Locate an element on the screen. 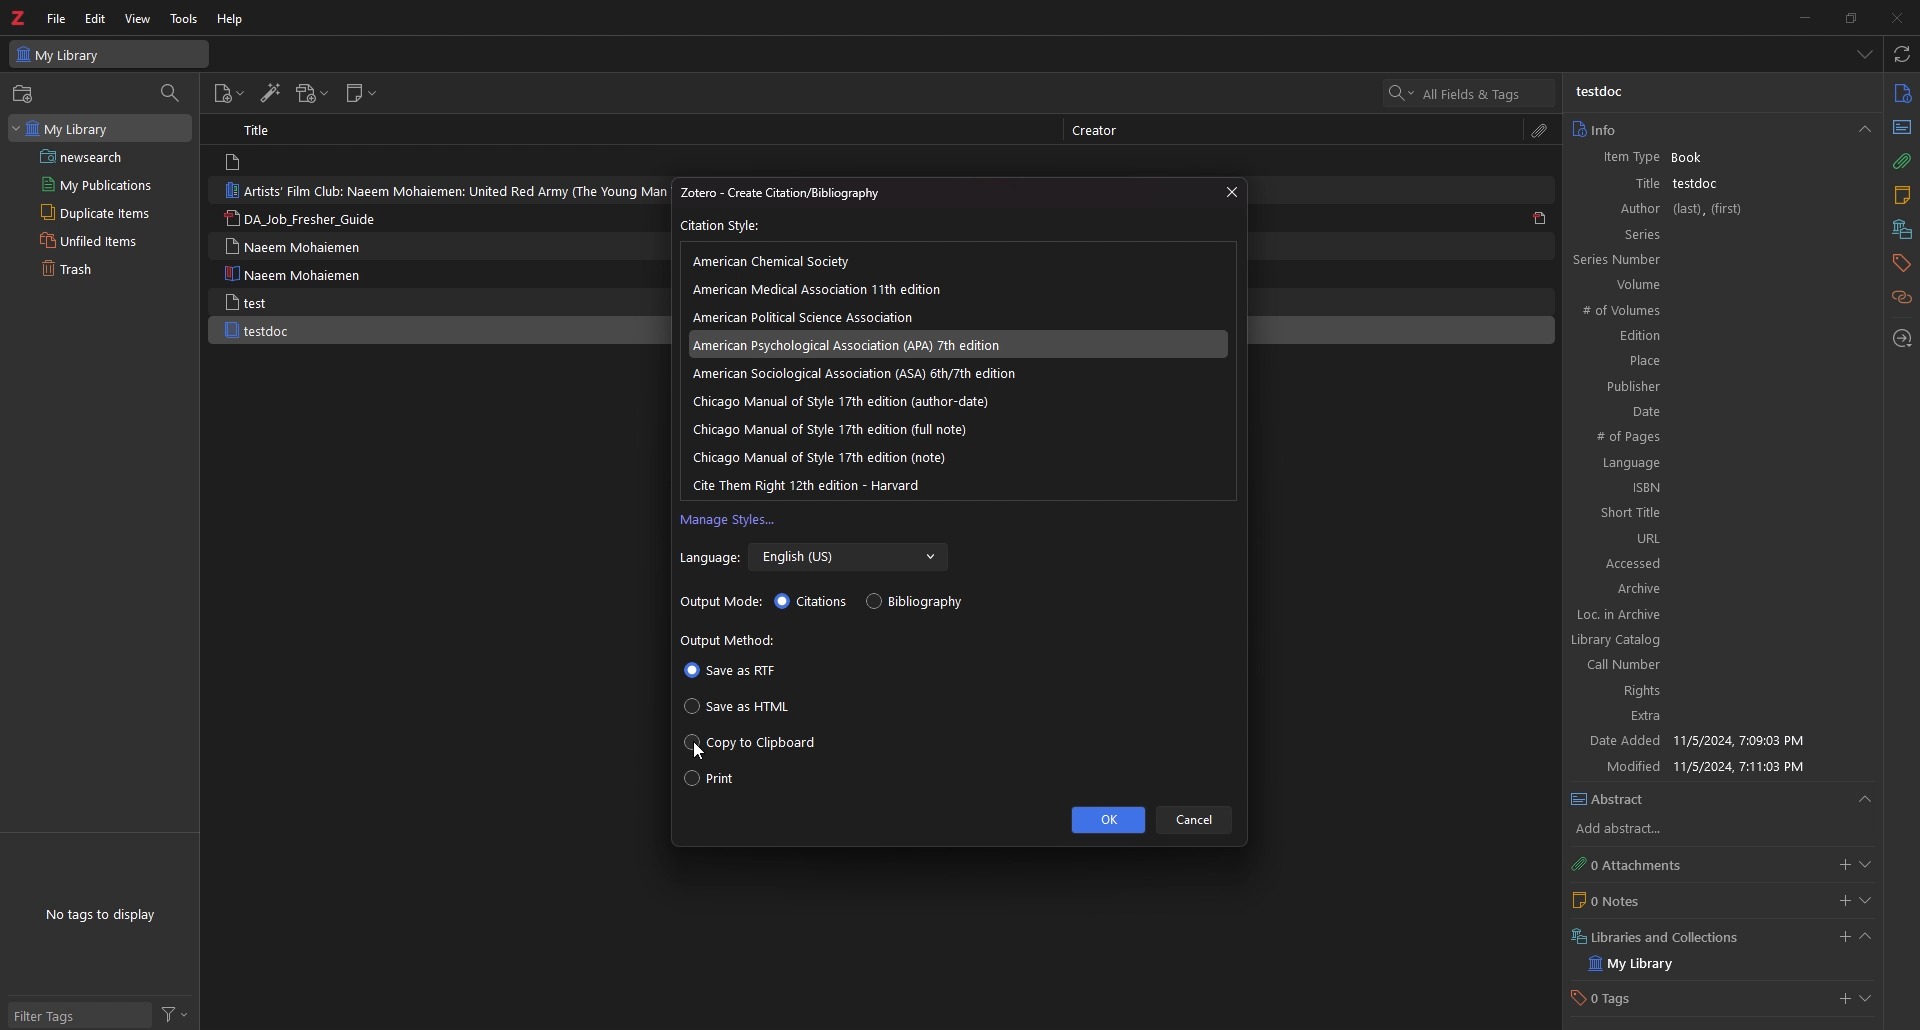 The width and height of the screenshot is (1920, 1030). help is located at coordinates (232, 18).